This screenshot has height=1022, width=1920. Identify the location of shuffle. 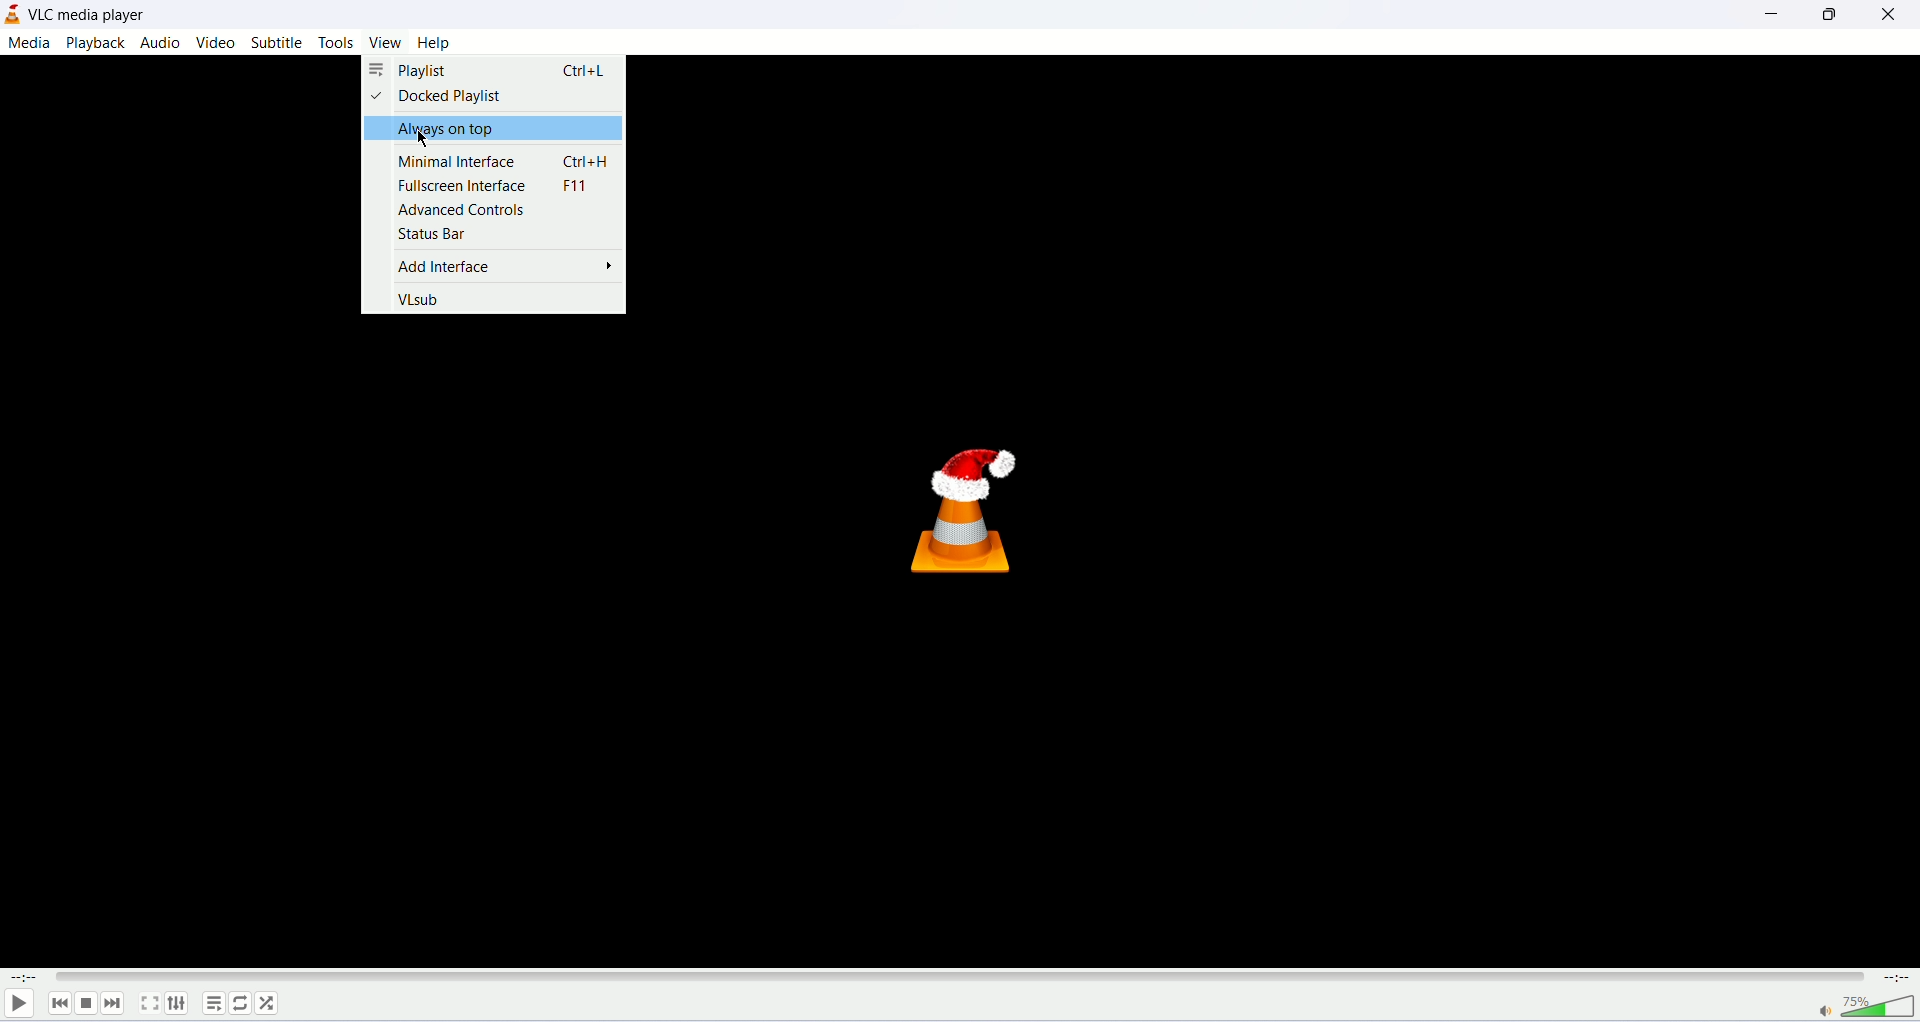
(269, 1006).